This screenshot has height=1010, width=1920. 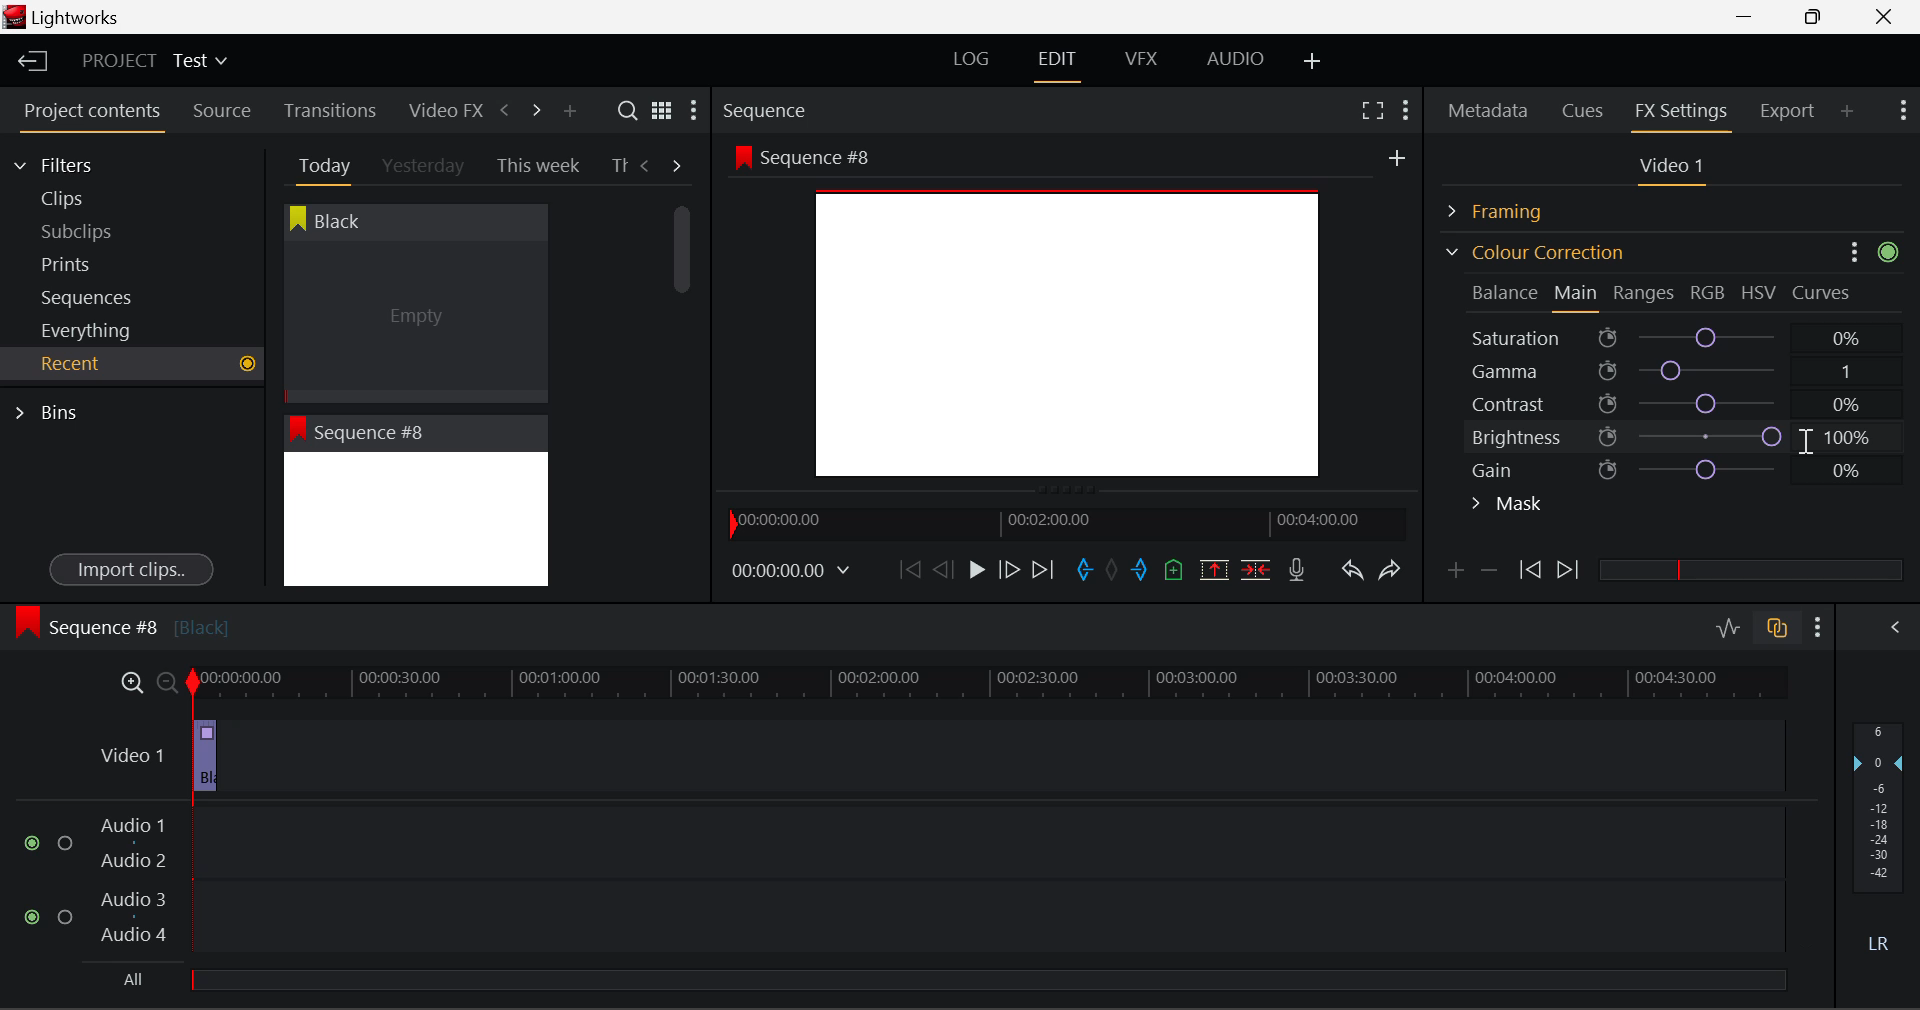 I want to click on Brightness, so click(x=1674, y=433).